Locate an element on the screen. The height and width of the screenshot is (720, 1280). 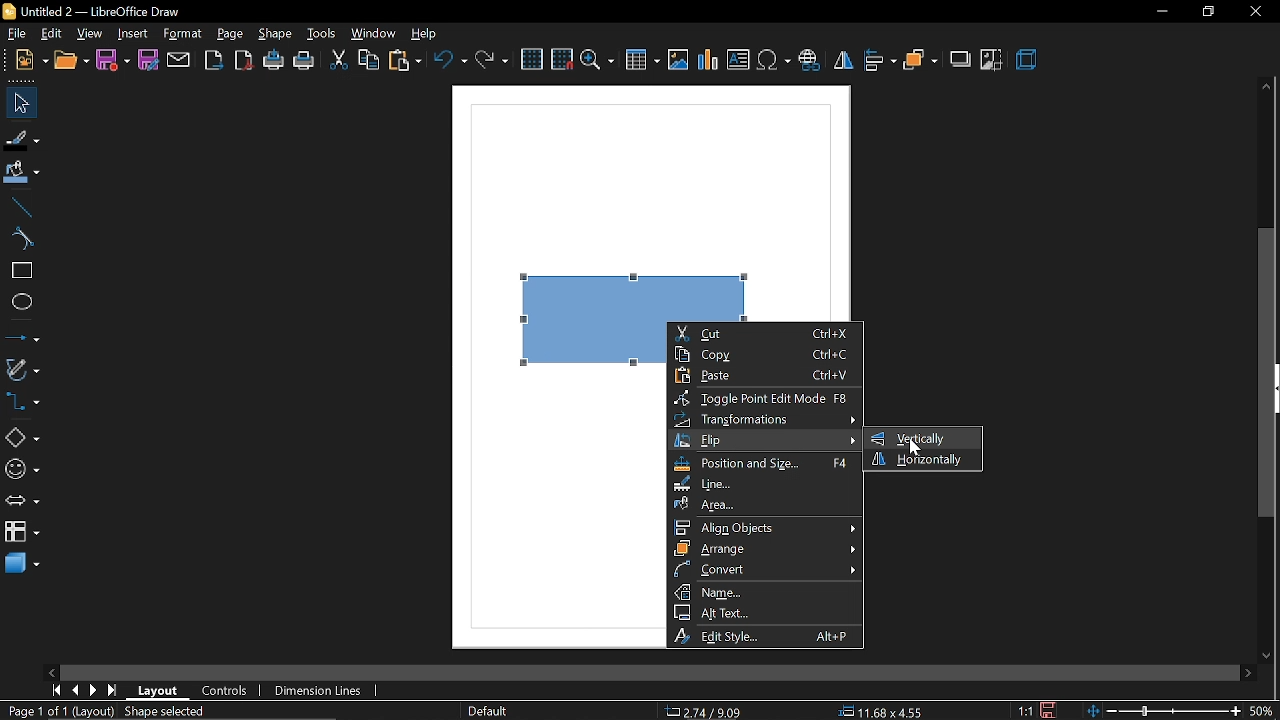
help is located at coordinates (423, 33).